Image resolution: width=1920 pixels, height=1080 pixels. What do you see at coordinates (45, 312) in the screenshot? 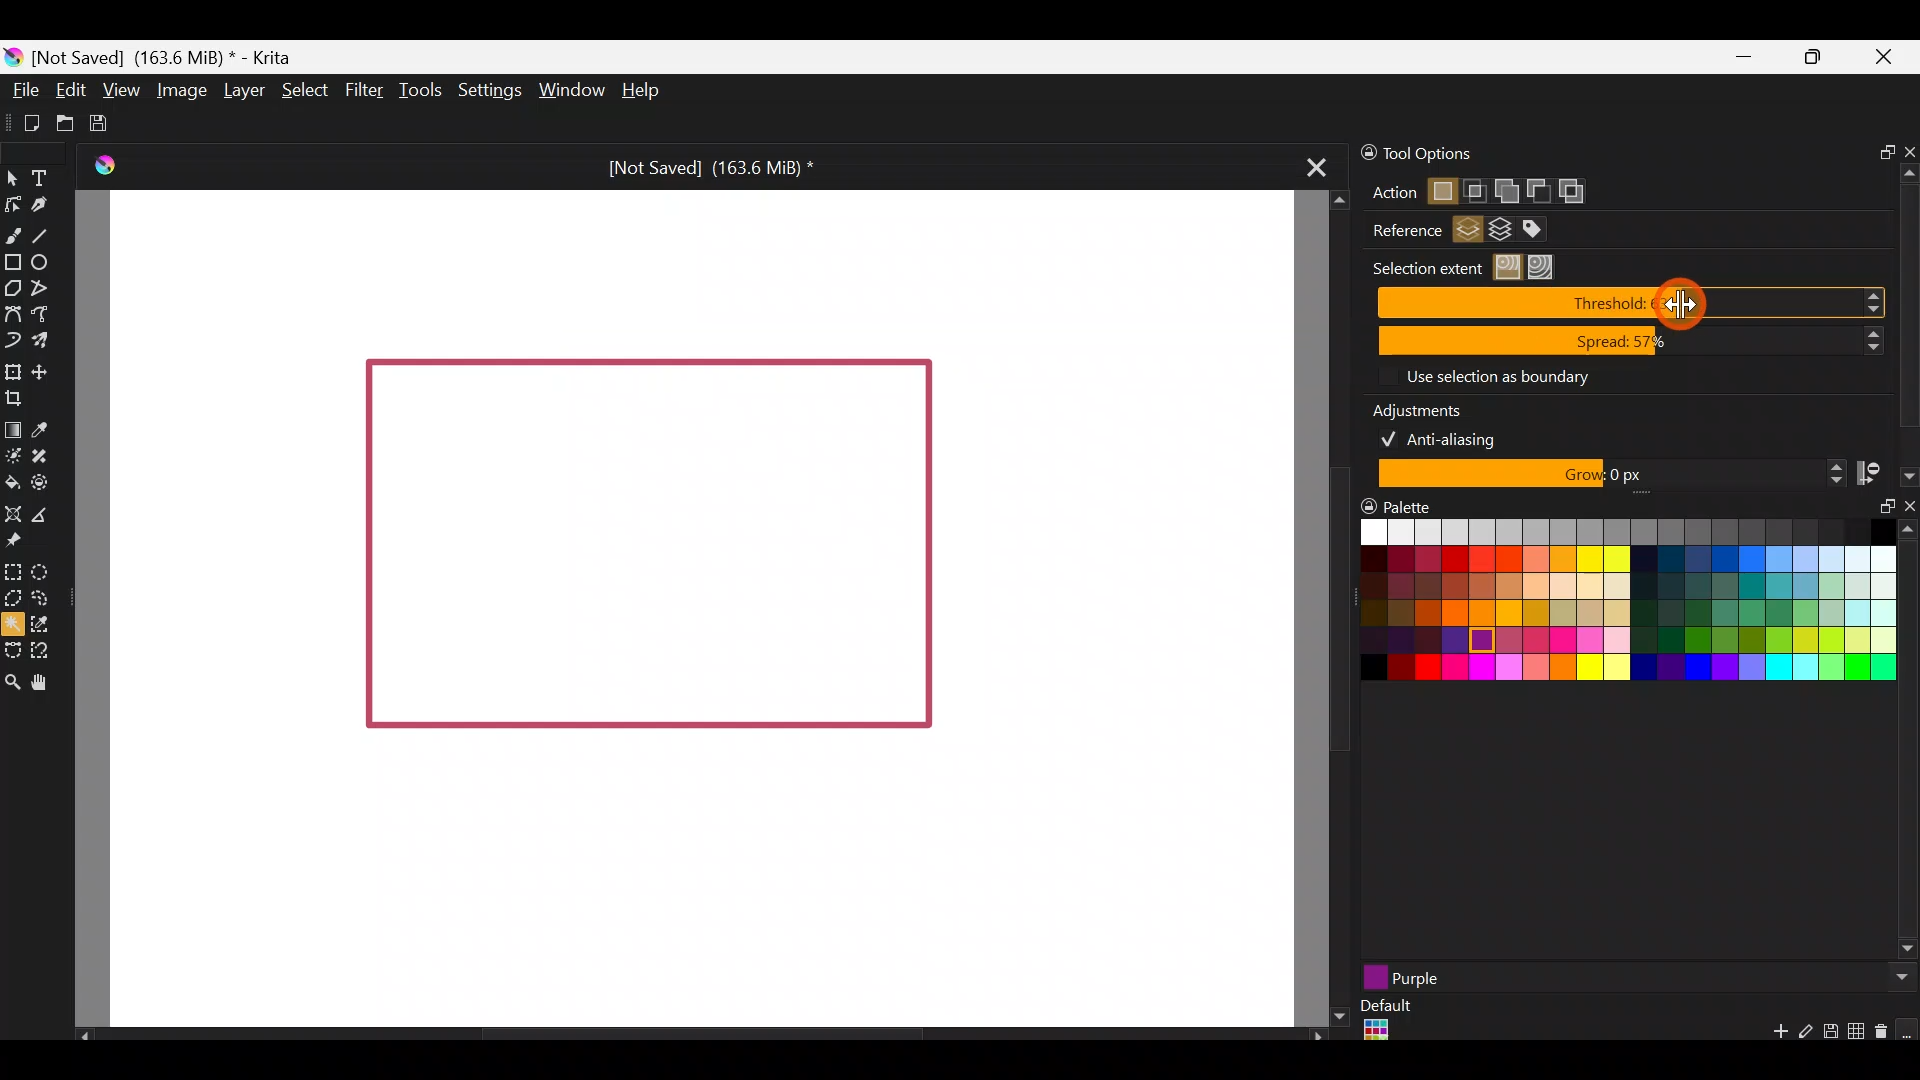
I see `Freehand path tool` at bounding box center [45, 312].